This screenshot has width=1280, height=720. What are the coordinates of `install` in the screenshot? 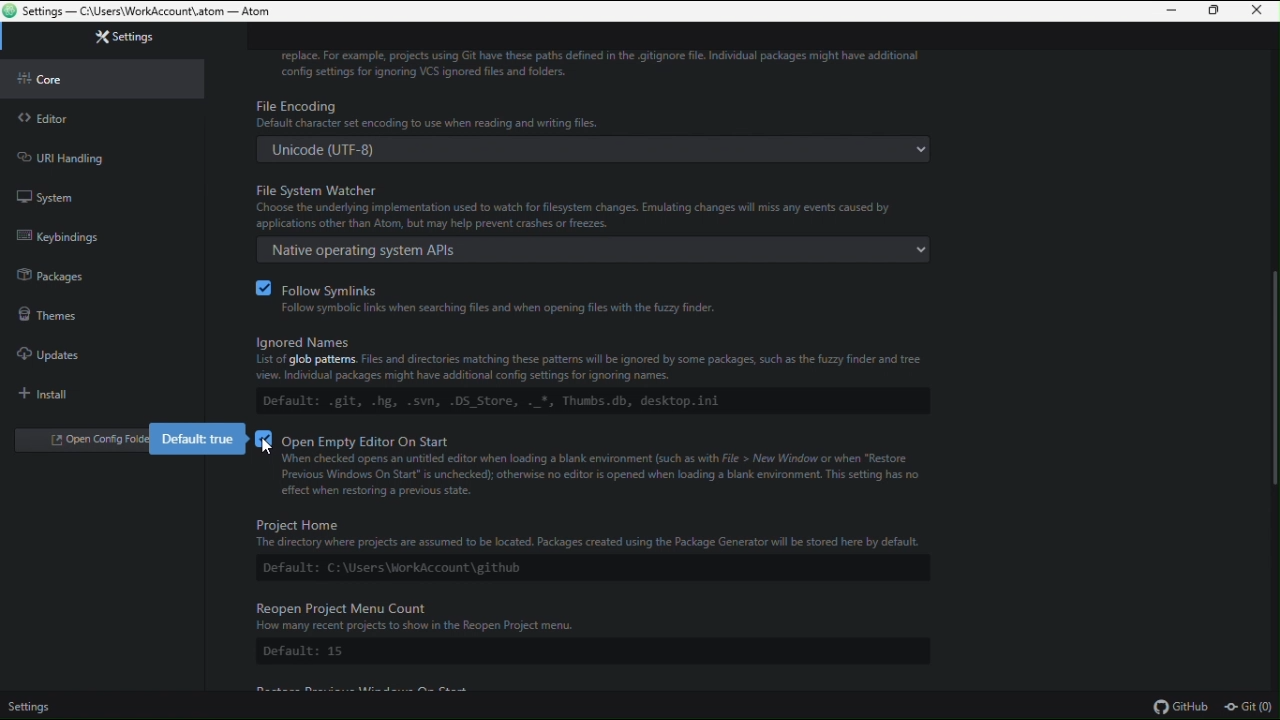 It's located at (45, 390).